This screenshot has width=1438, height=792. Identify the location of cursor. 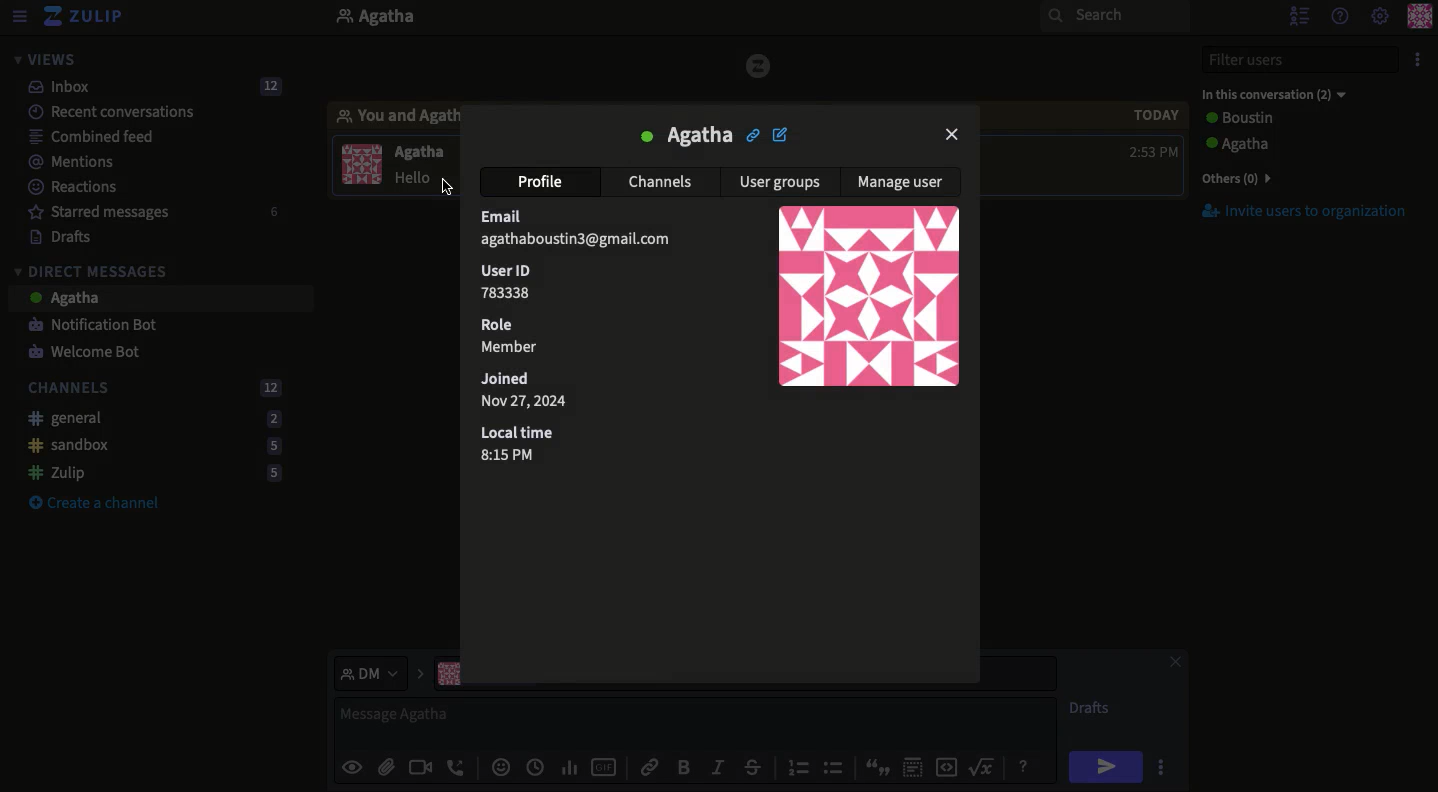
(446, 187).